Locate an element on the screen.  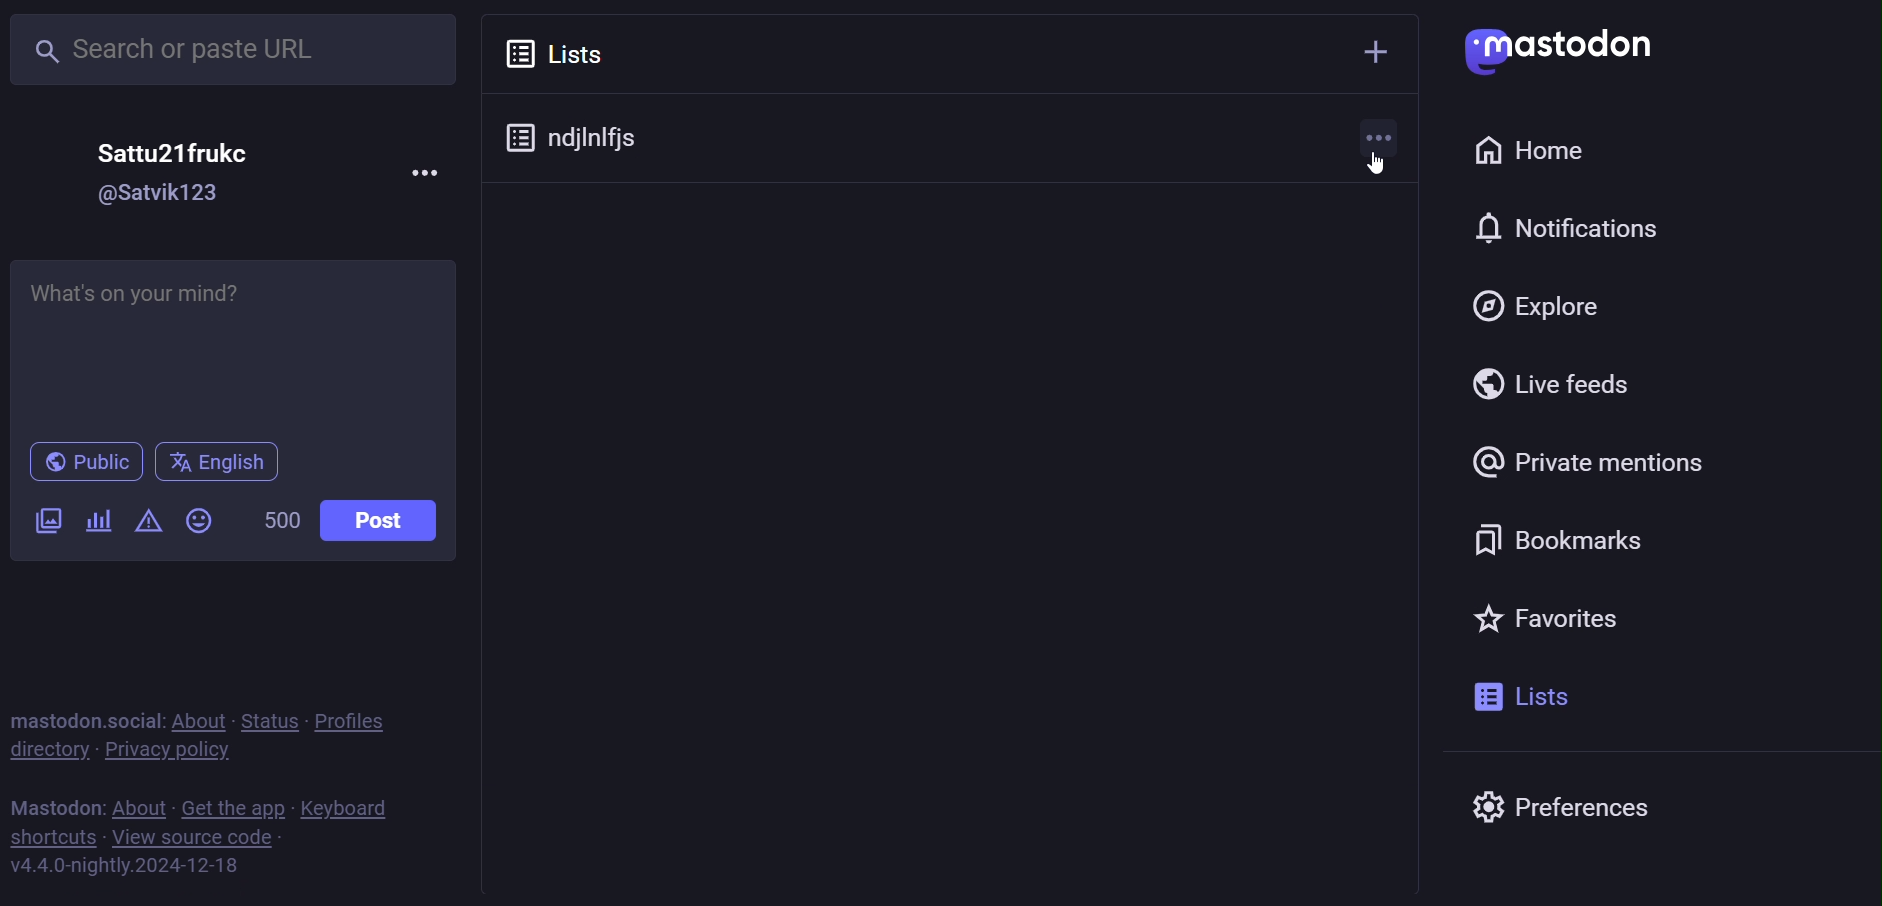
mastodon is located at coordinates (51, 805).